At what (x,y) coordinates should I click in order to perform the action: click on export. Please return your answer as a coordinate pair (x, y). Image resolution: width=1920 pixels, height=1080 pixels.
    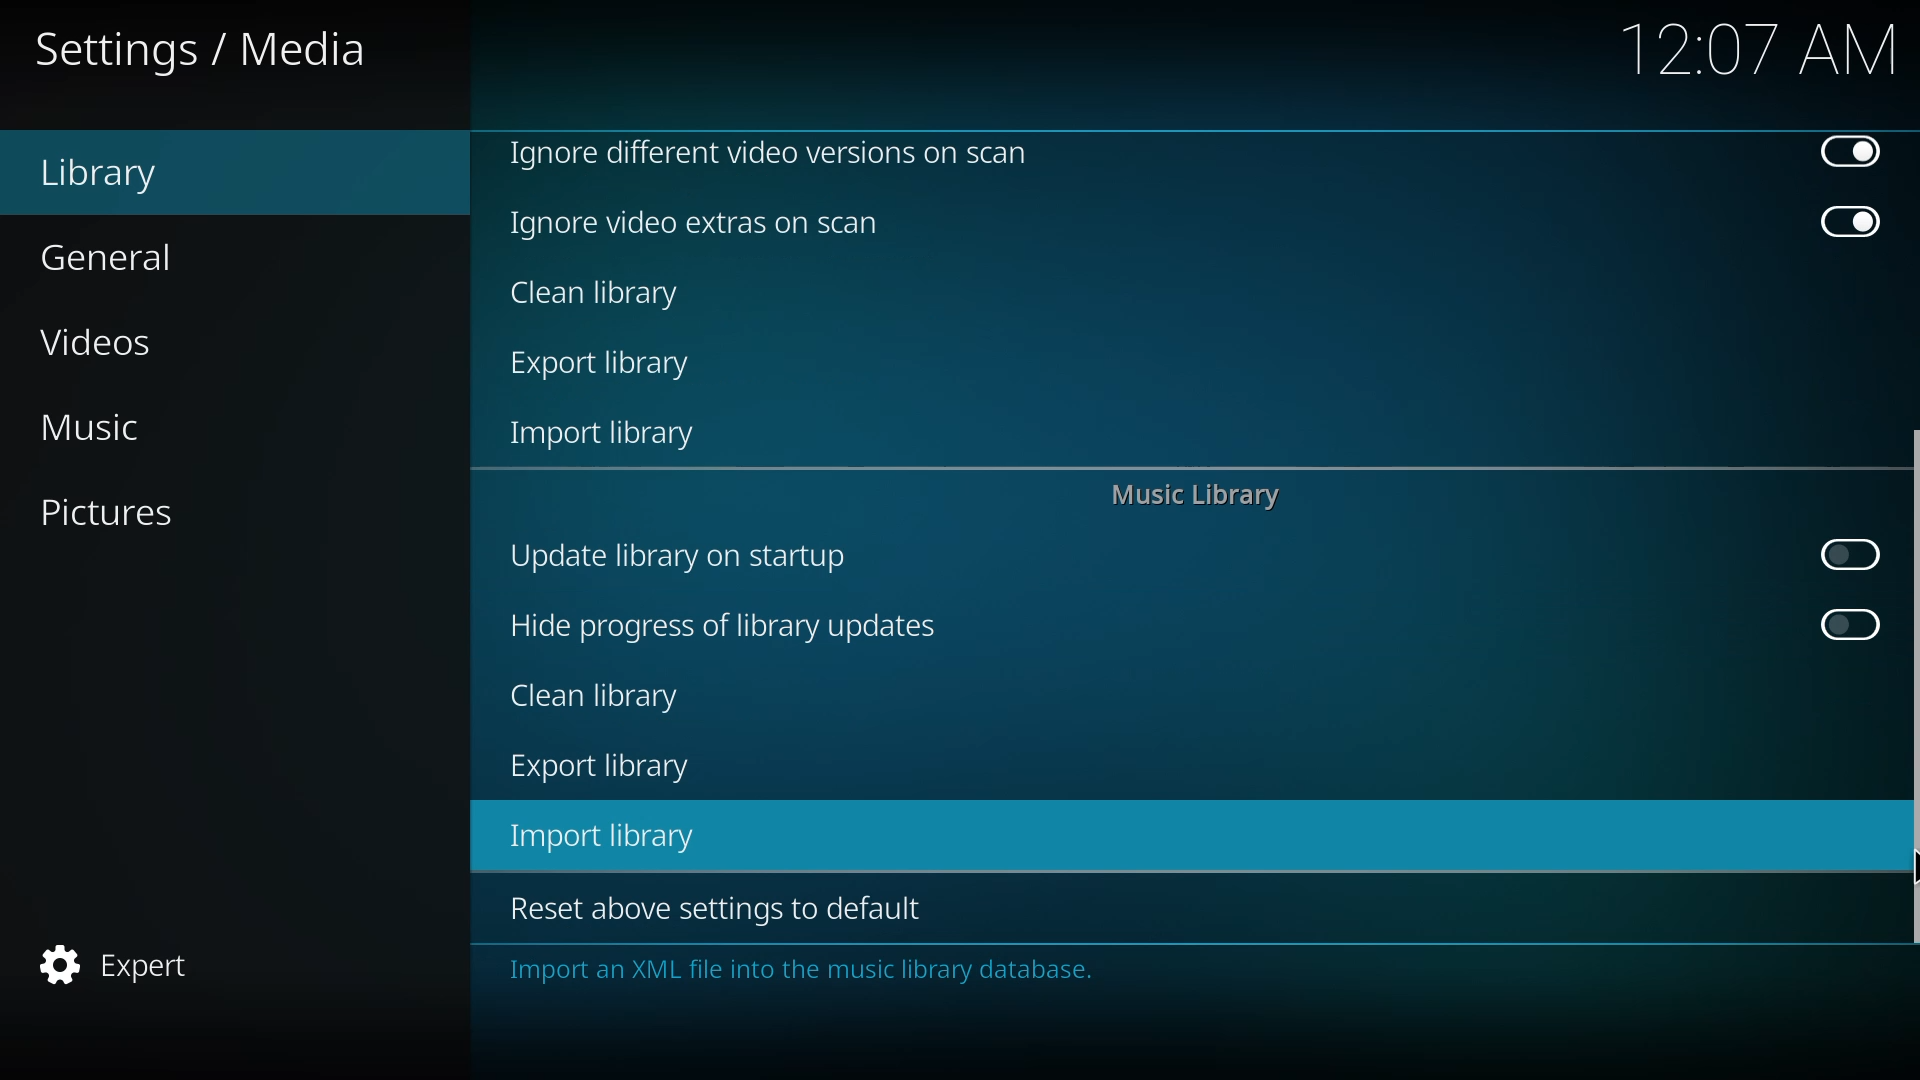
    Looking at the image, I should click on (606, 366).